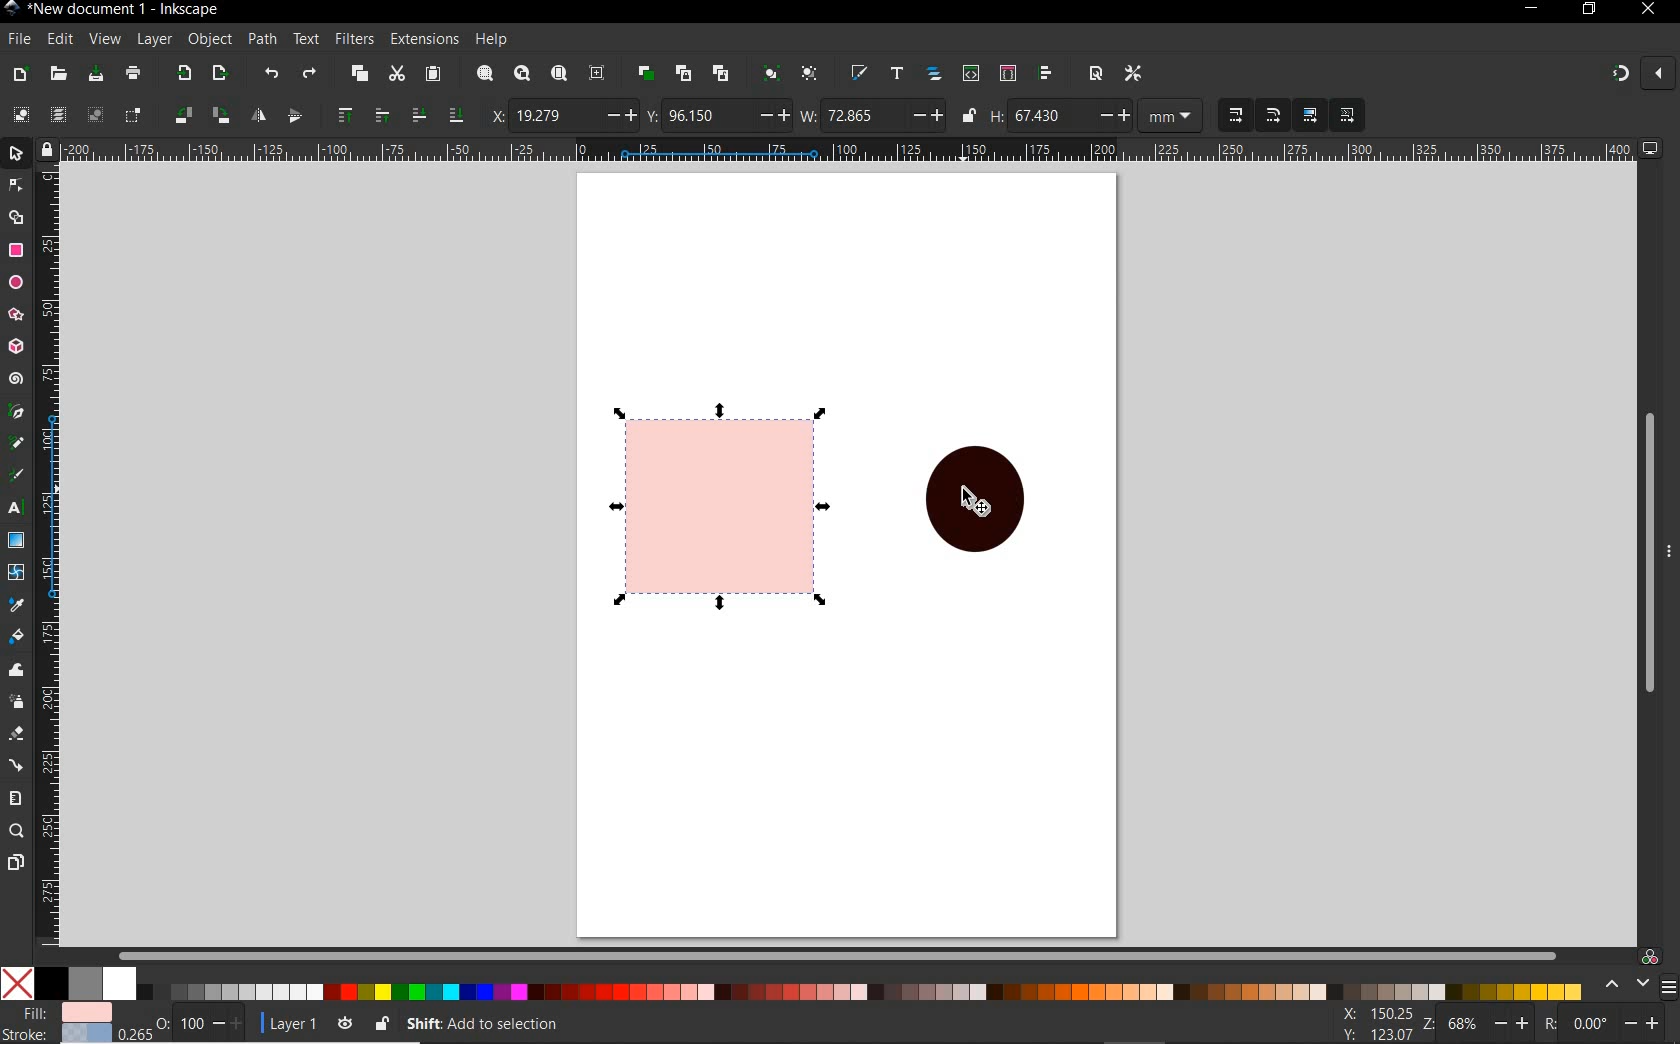  What do you see at coordinates (971, 74) in the screenshot?
I see `open xml editor` at bounding box center [971, 74].